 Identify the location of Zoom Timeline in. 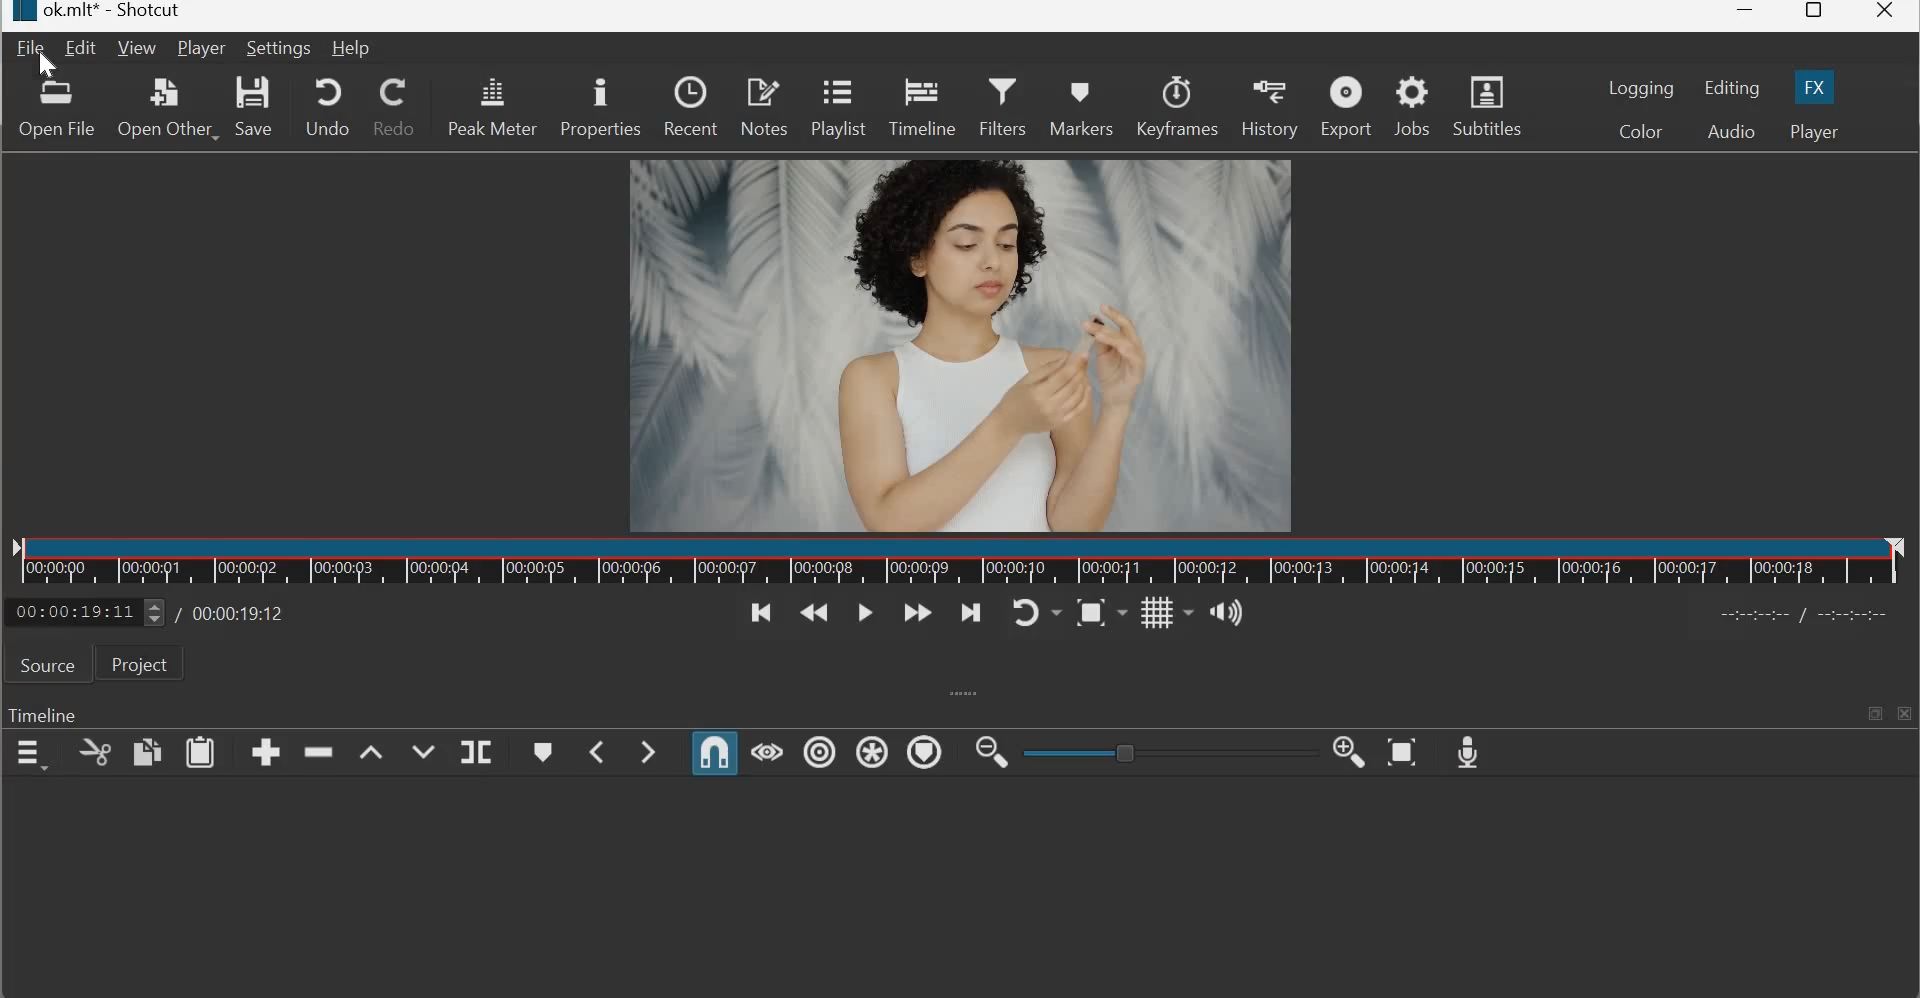
(1350, 753).